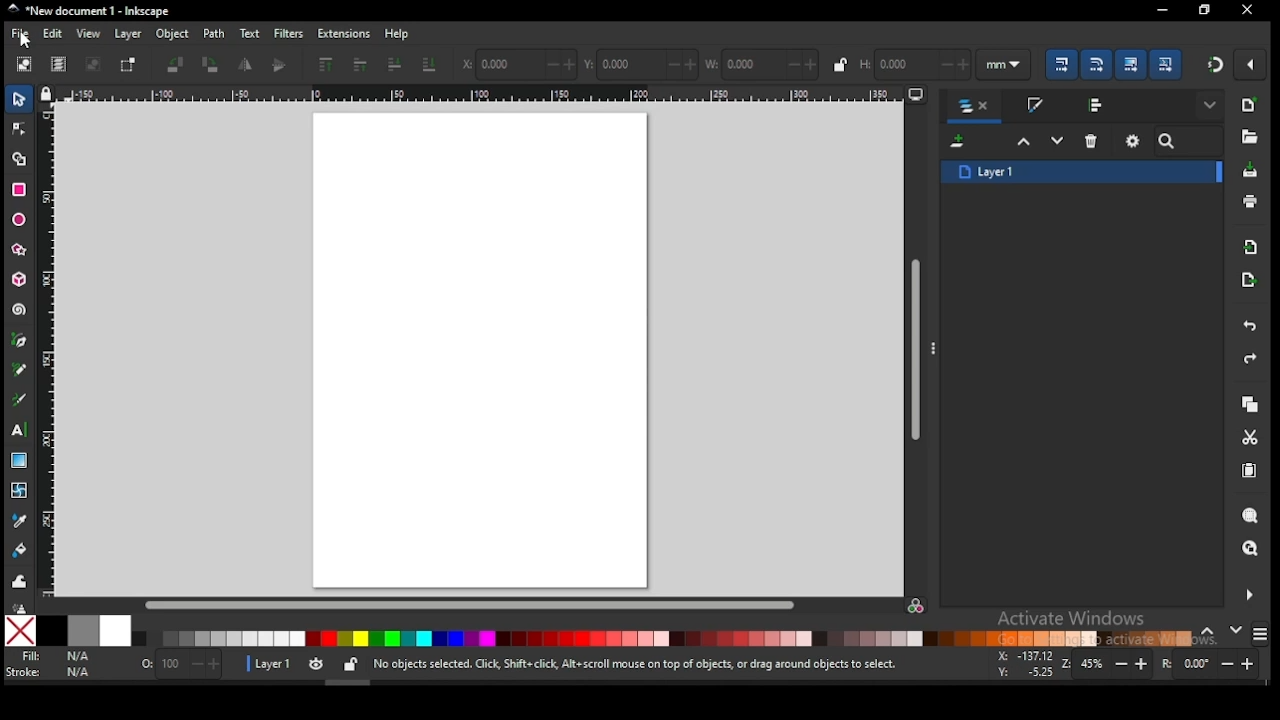  What do you see at coordinates (249, 33) in the screenshot?
I see `text` at bounding box center [249, 33].